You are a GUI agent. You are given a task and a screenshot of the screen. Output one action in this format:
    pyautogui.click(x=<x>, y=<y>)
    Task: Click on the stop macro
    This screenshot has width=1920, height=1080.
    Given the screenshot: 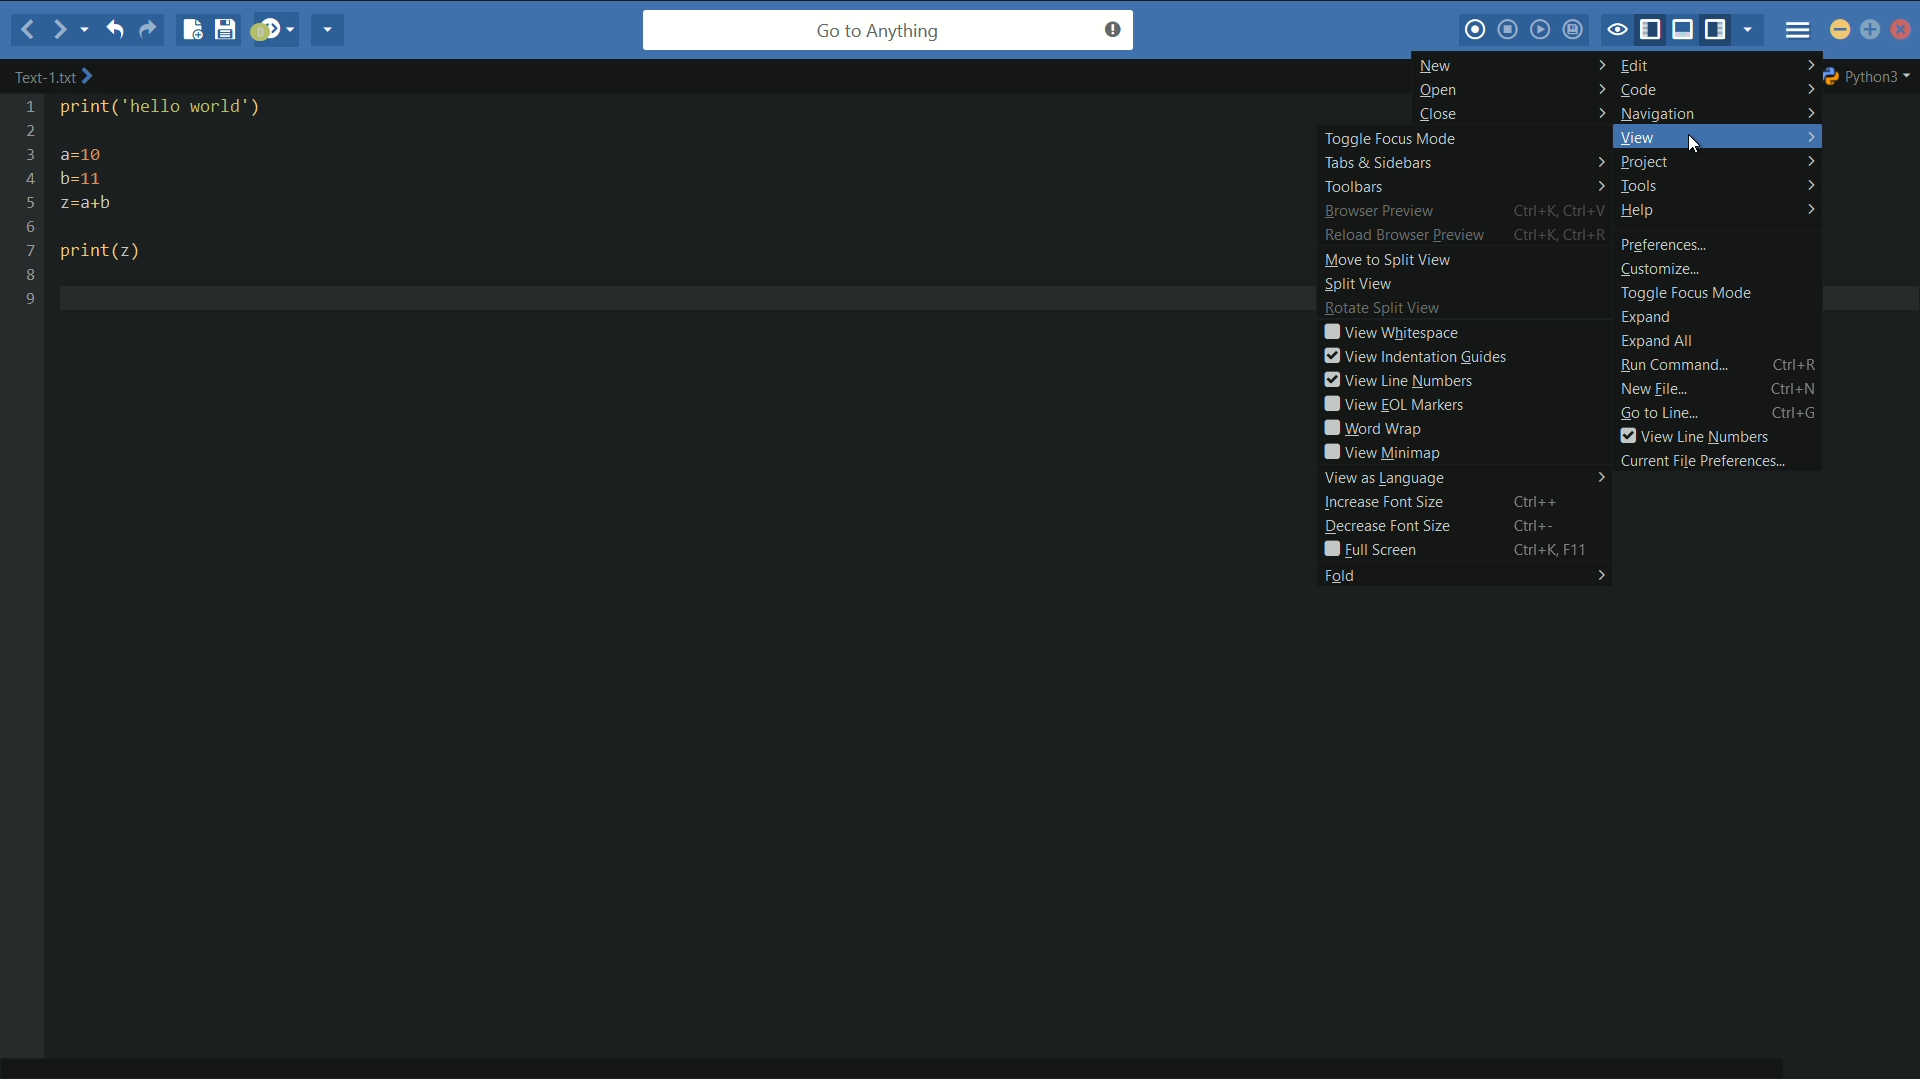 What is the action you would take?
    pyautogui.click(x=1510, y=31)
    